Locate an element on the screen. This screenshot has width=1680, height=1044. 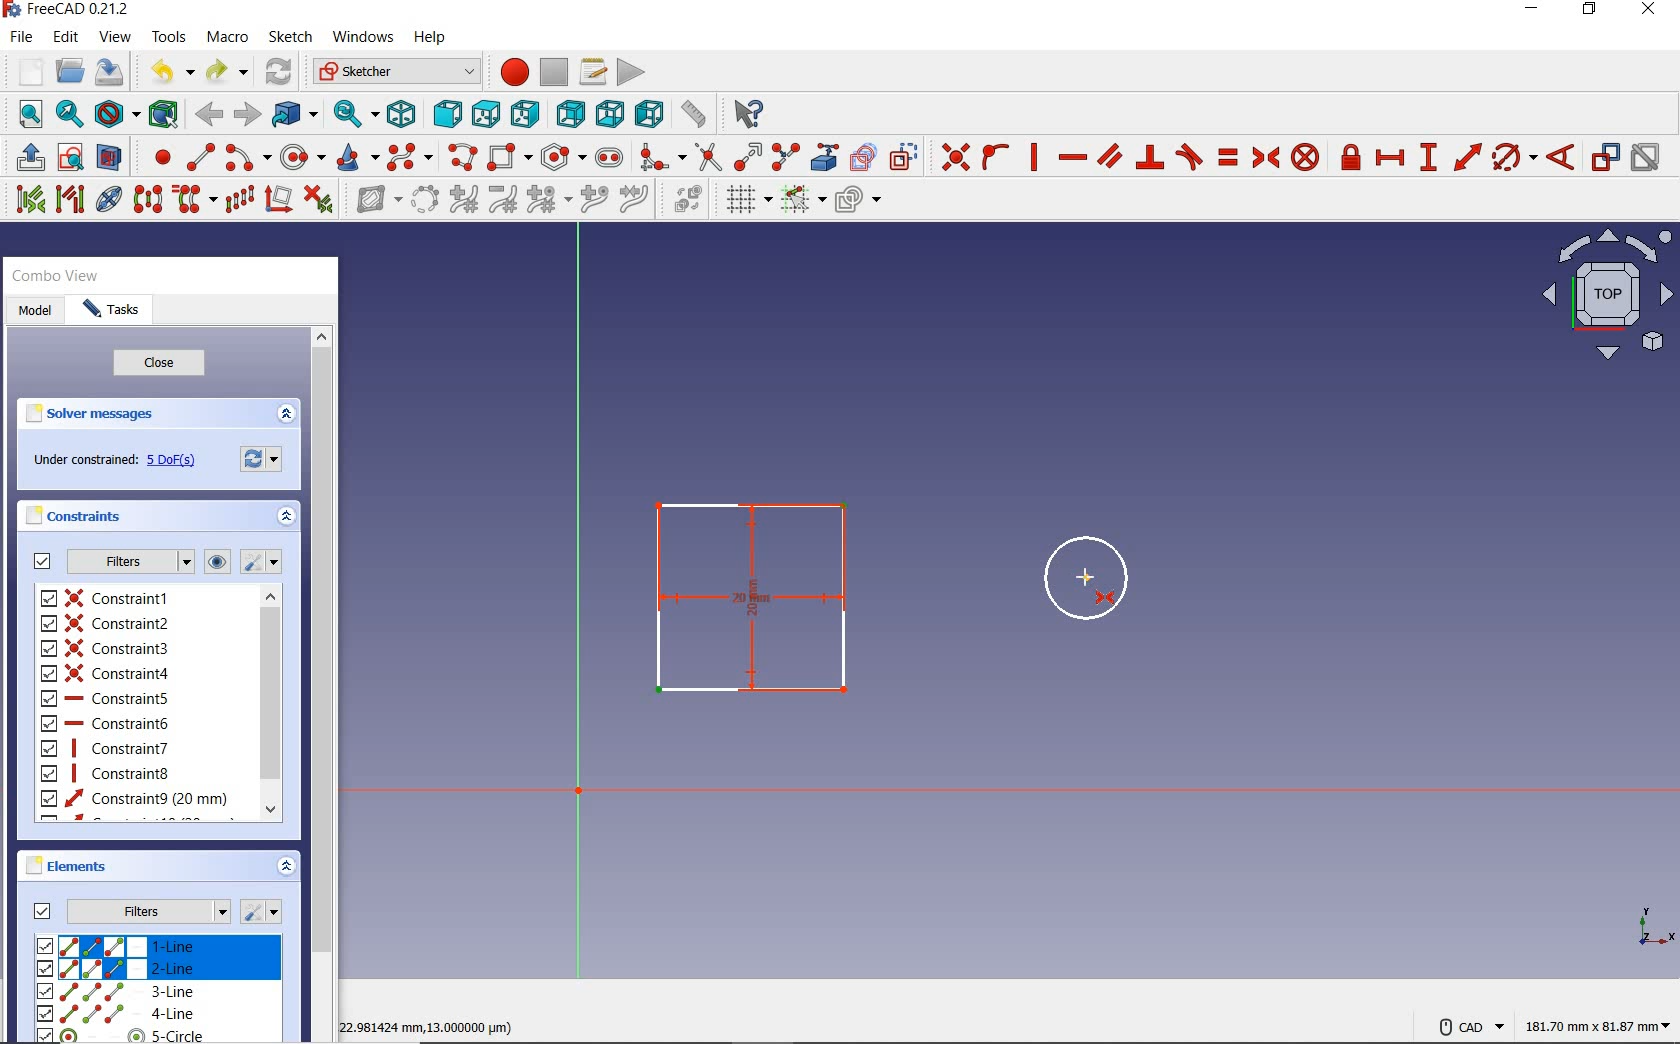
sync view is located at coordinates (355, 113).